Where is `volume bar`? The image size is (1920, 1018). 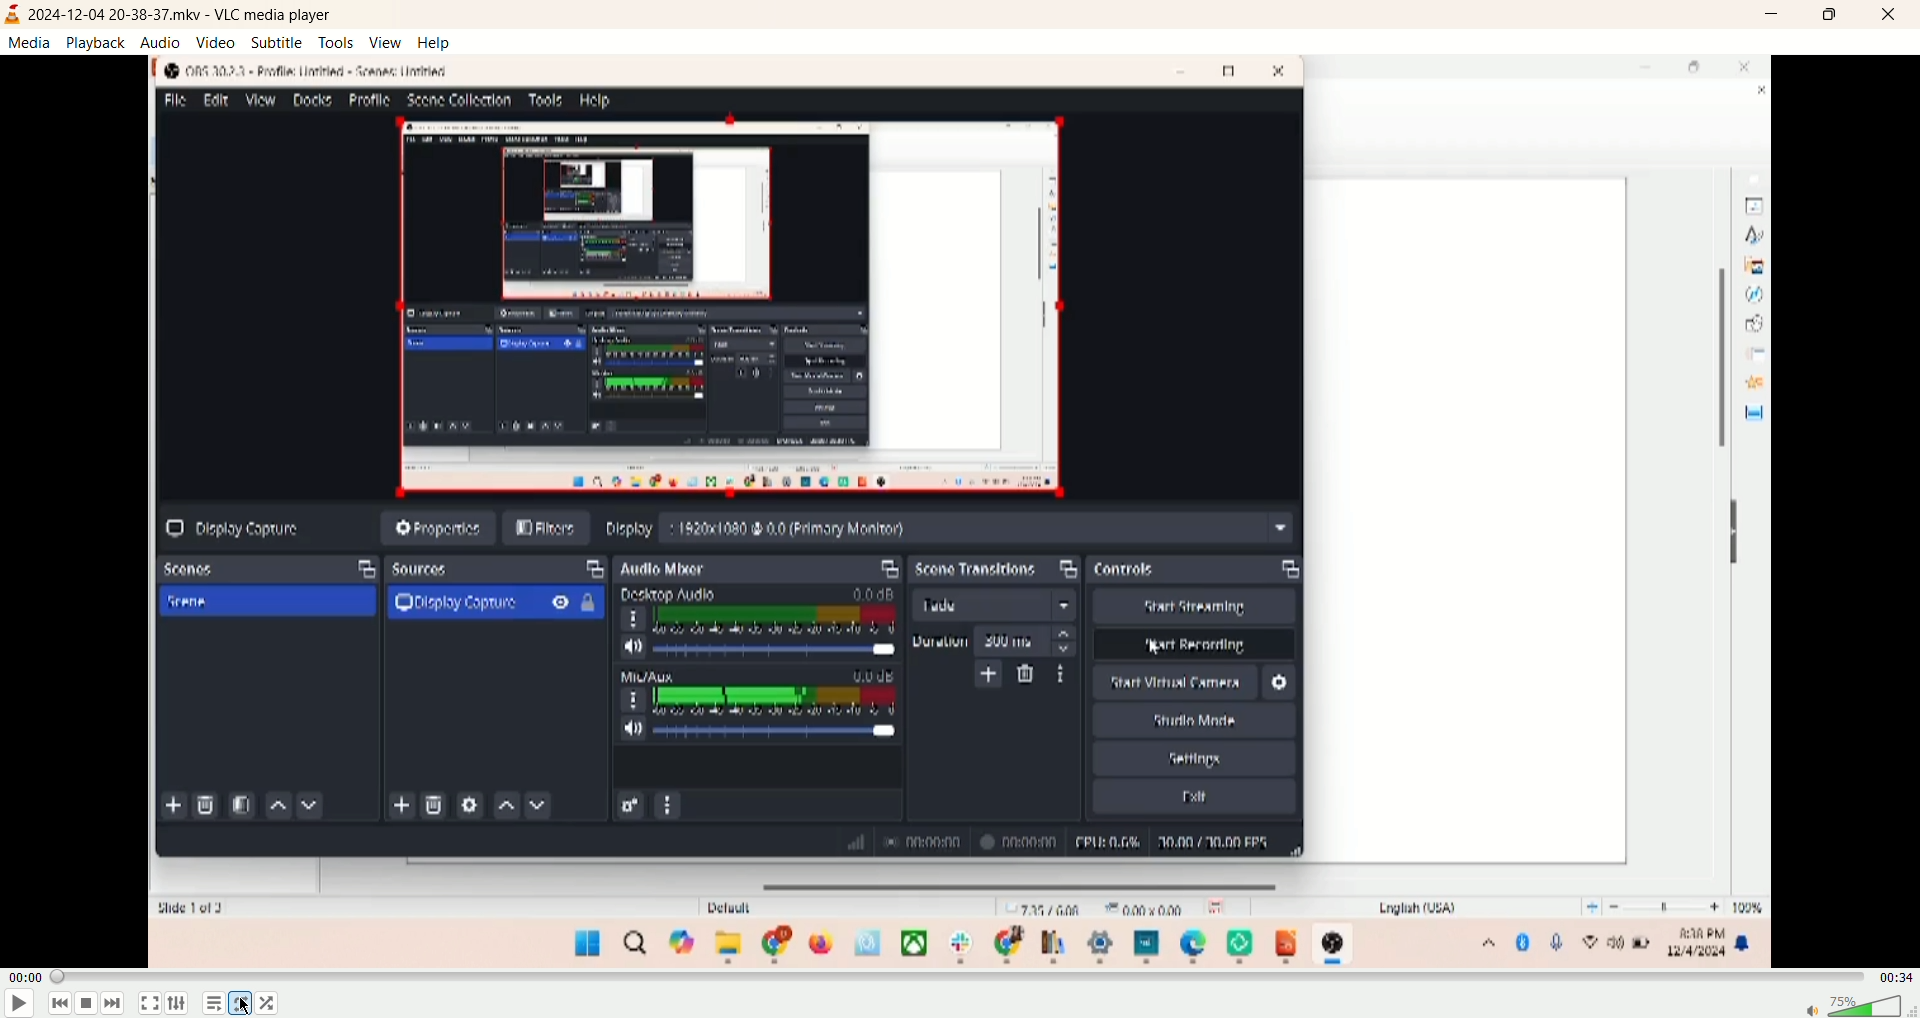 volume bar is located at coordinates (1868, 1008).